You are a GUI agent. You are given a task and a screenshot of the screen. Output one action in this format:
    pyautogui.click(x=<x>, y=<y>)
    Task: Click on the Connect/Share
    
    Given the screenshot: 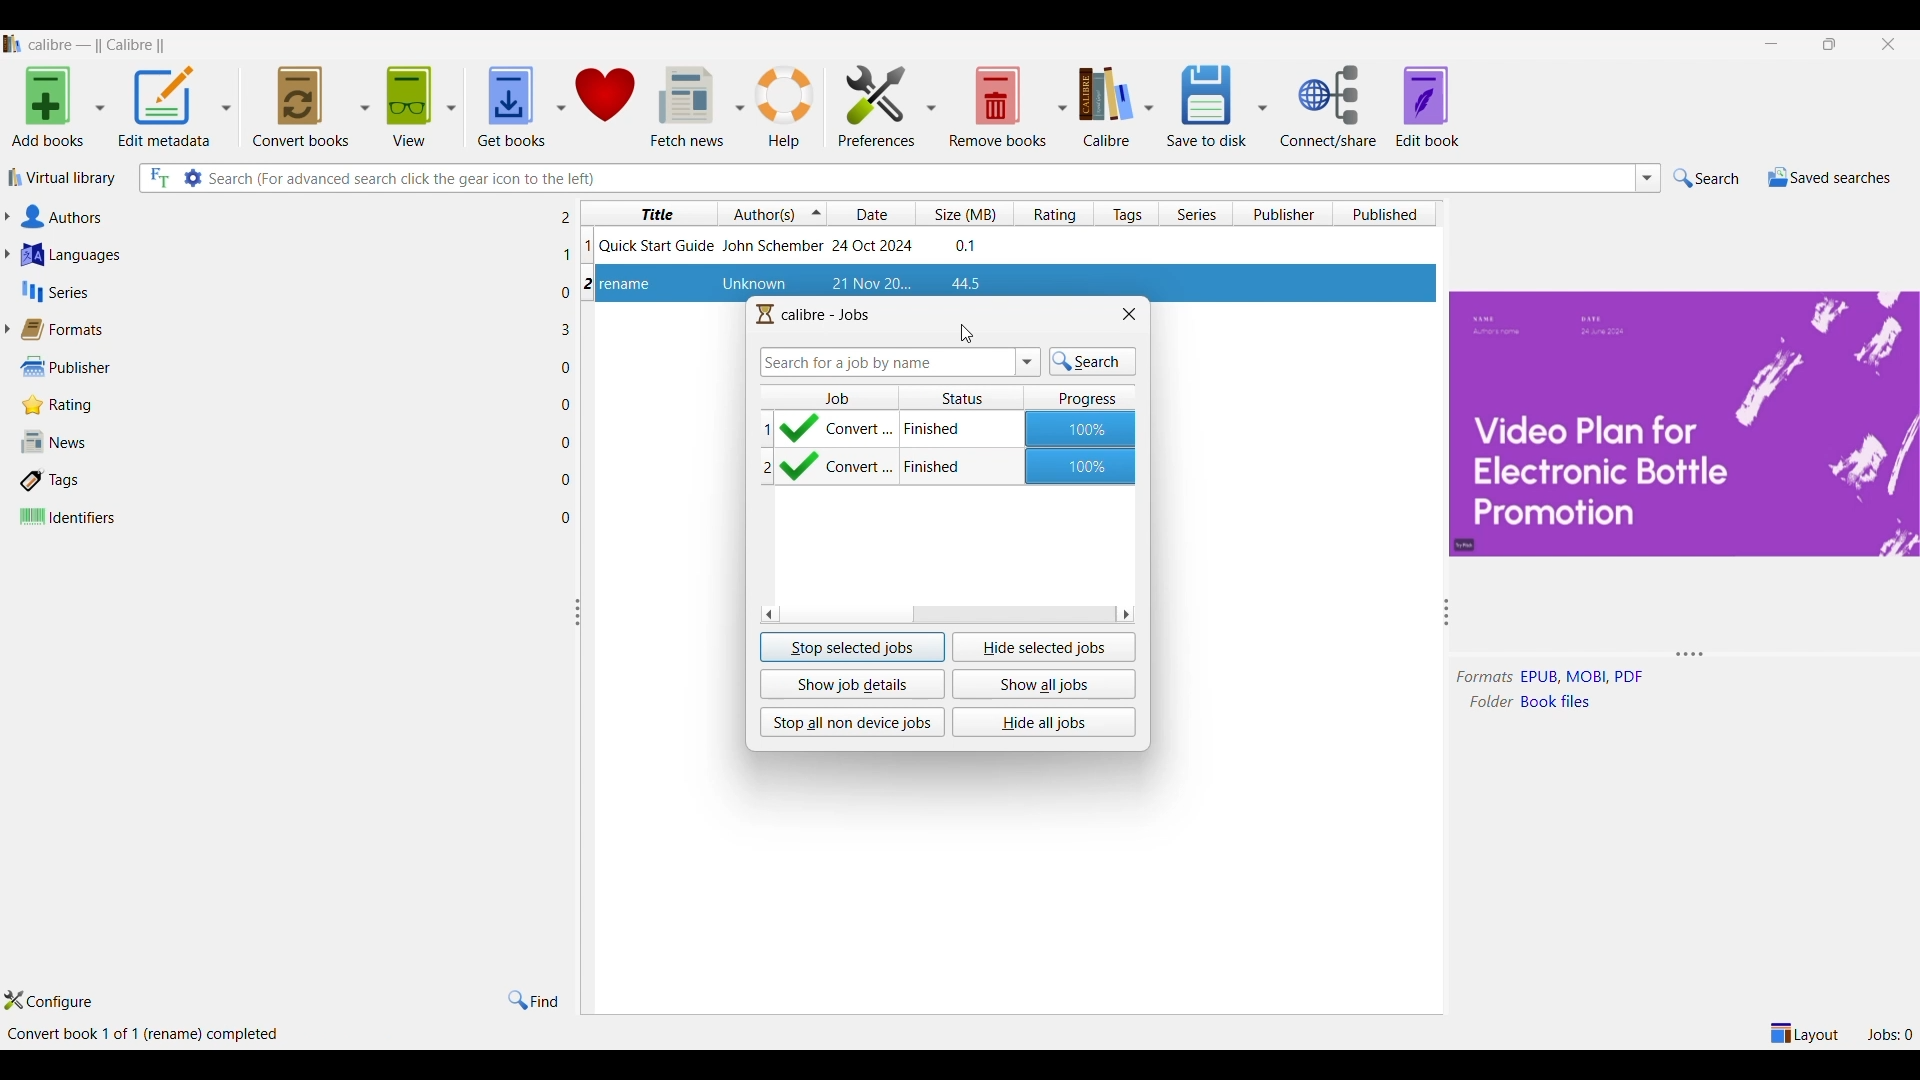 What is the action you would take?
    pyautogui.click(x=1328, y=106)
    